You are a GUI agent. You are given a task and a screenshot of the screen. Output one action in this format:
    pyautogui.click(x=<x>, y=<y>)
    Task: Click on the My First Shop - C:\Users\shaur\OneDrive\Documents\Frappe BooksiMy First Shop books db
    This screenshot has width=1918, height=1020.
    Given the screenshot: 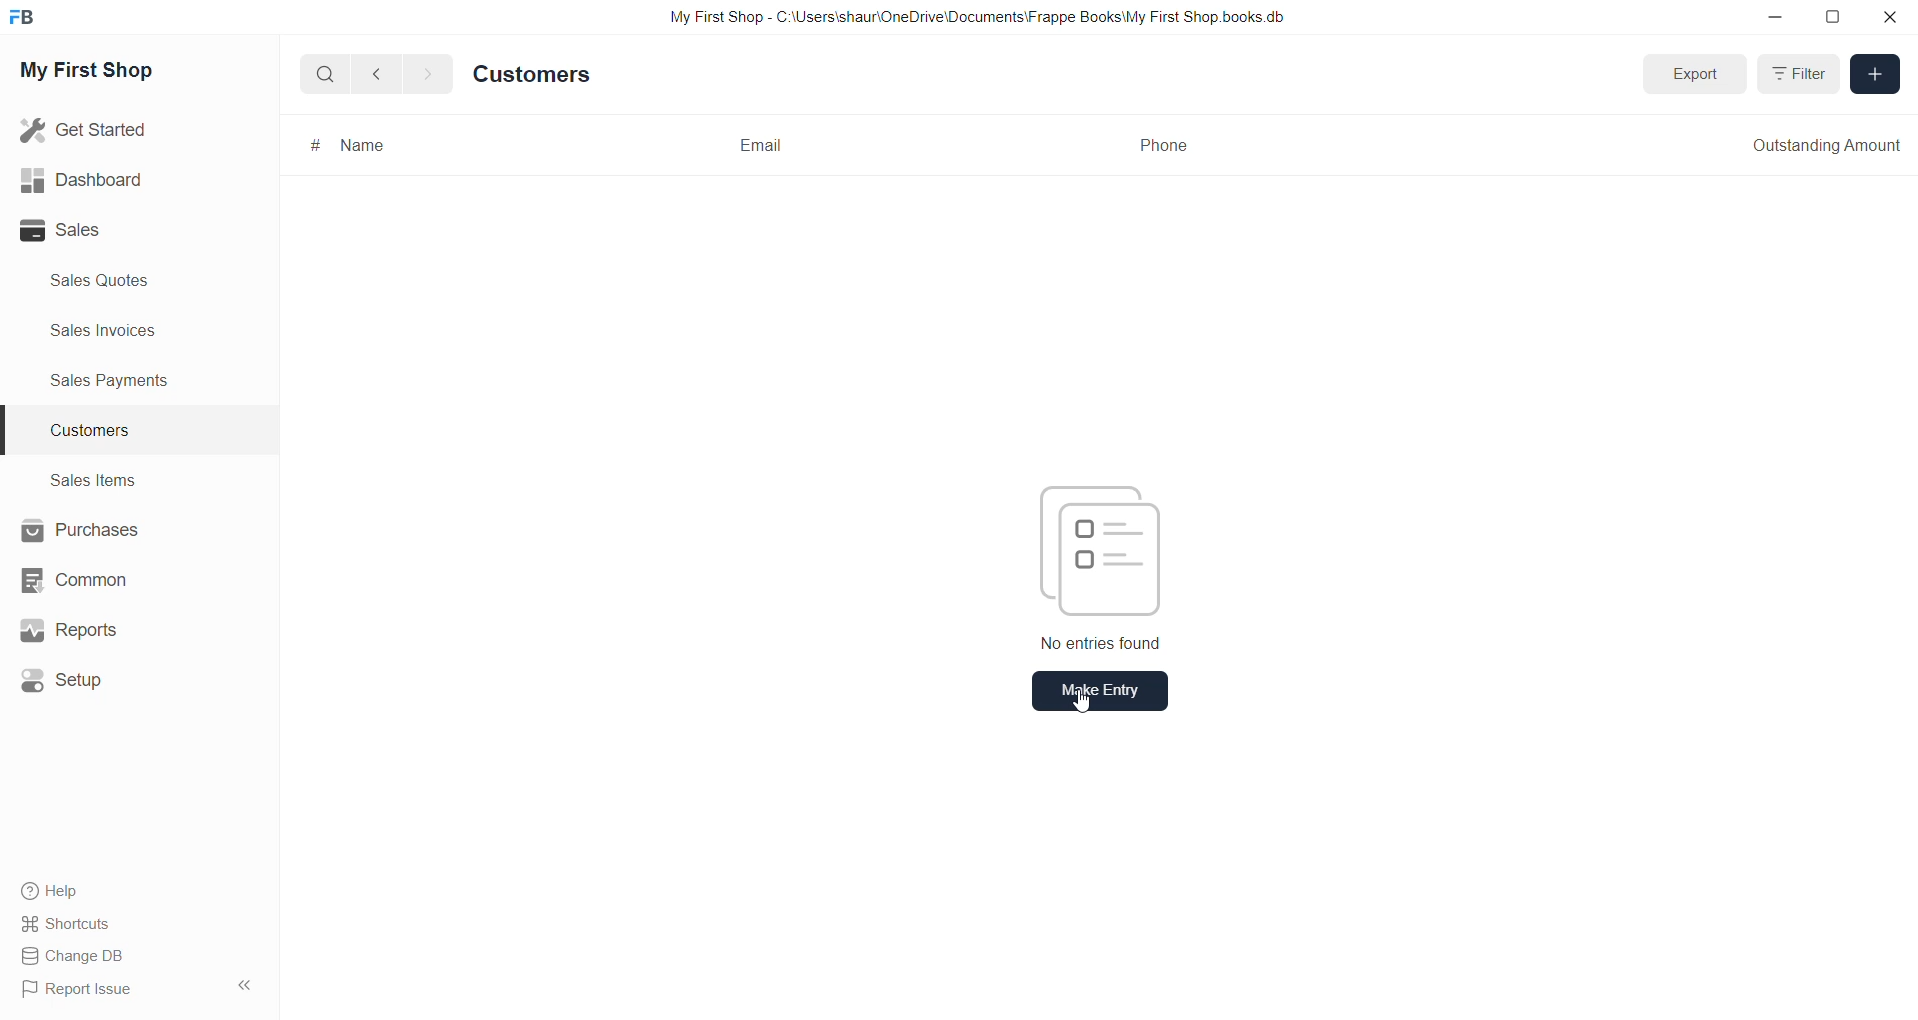 What is the action you would take?
    pyautogui.click(x=968, y=17)
    